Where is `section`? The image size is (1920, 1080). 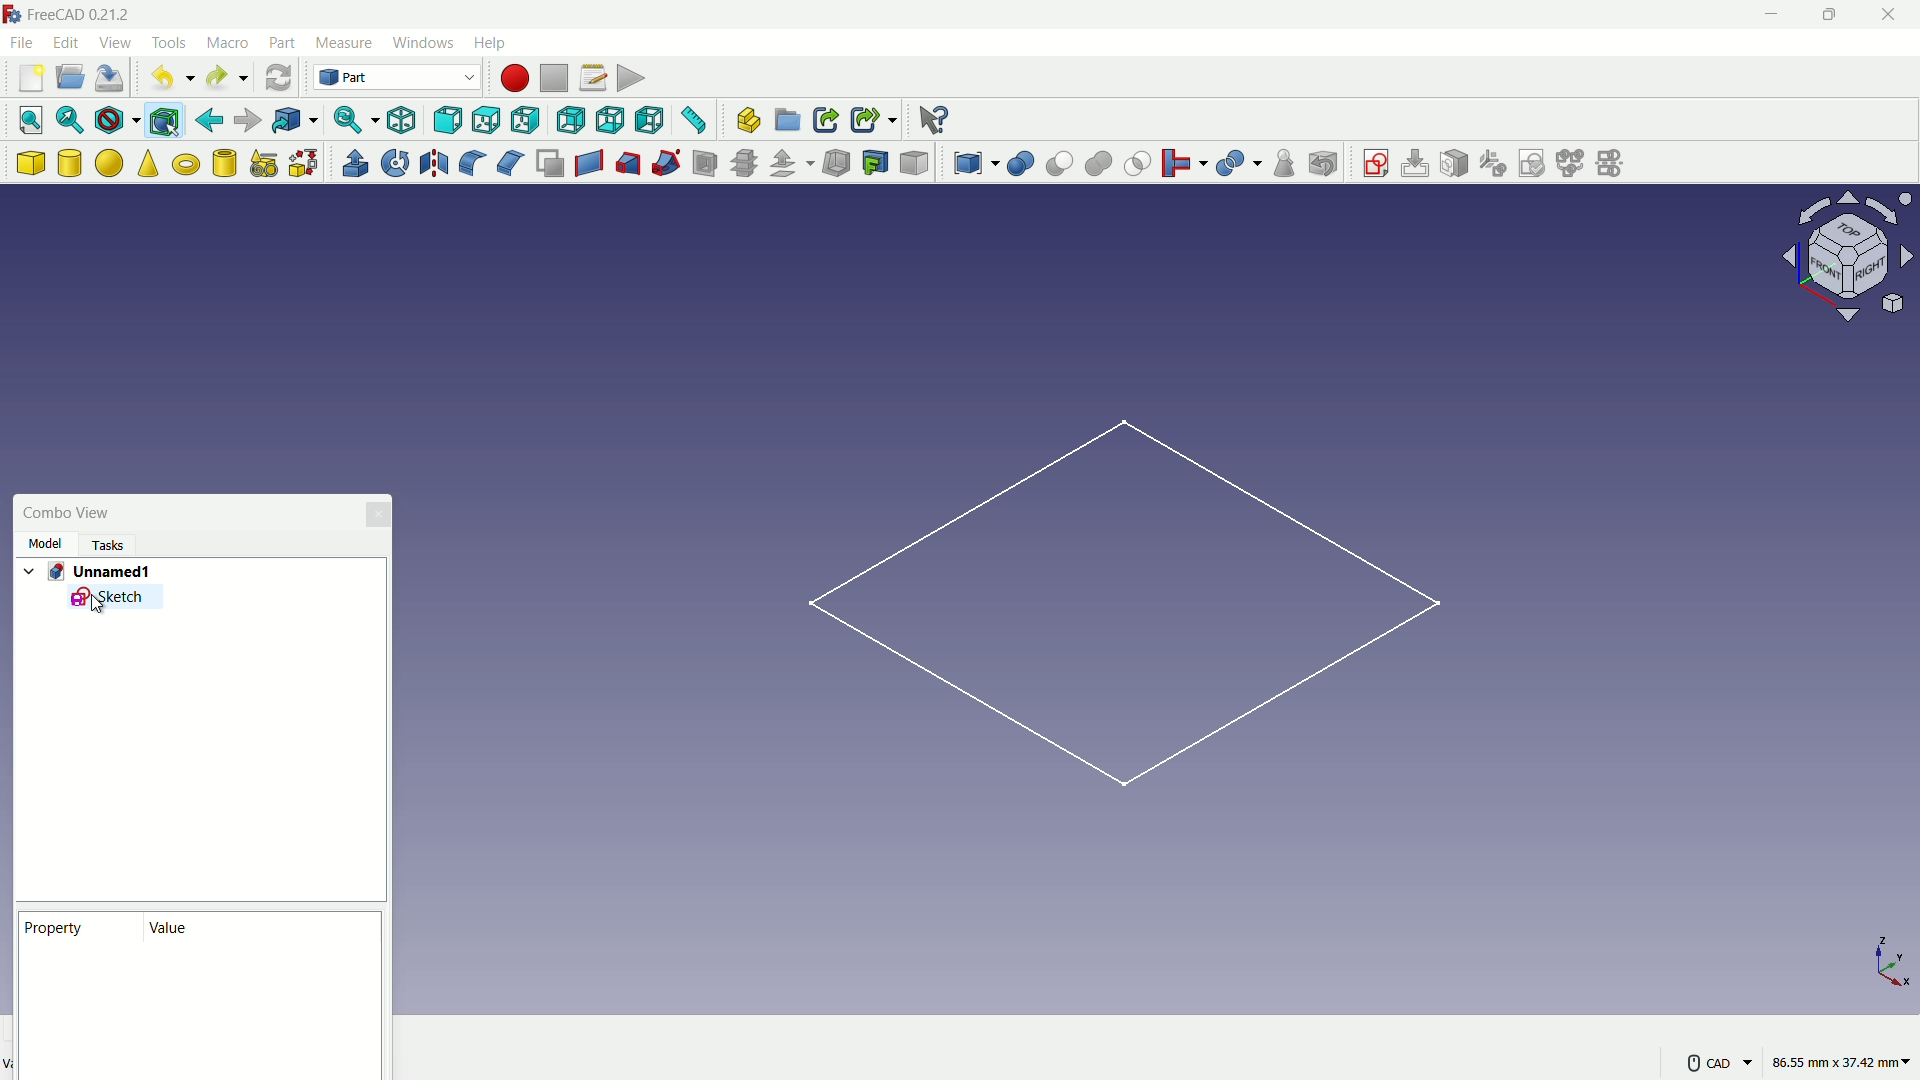
section is located at coordinates (707, 165).